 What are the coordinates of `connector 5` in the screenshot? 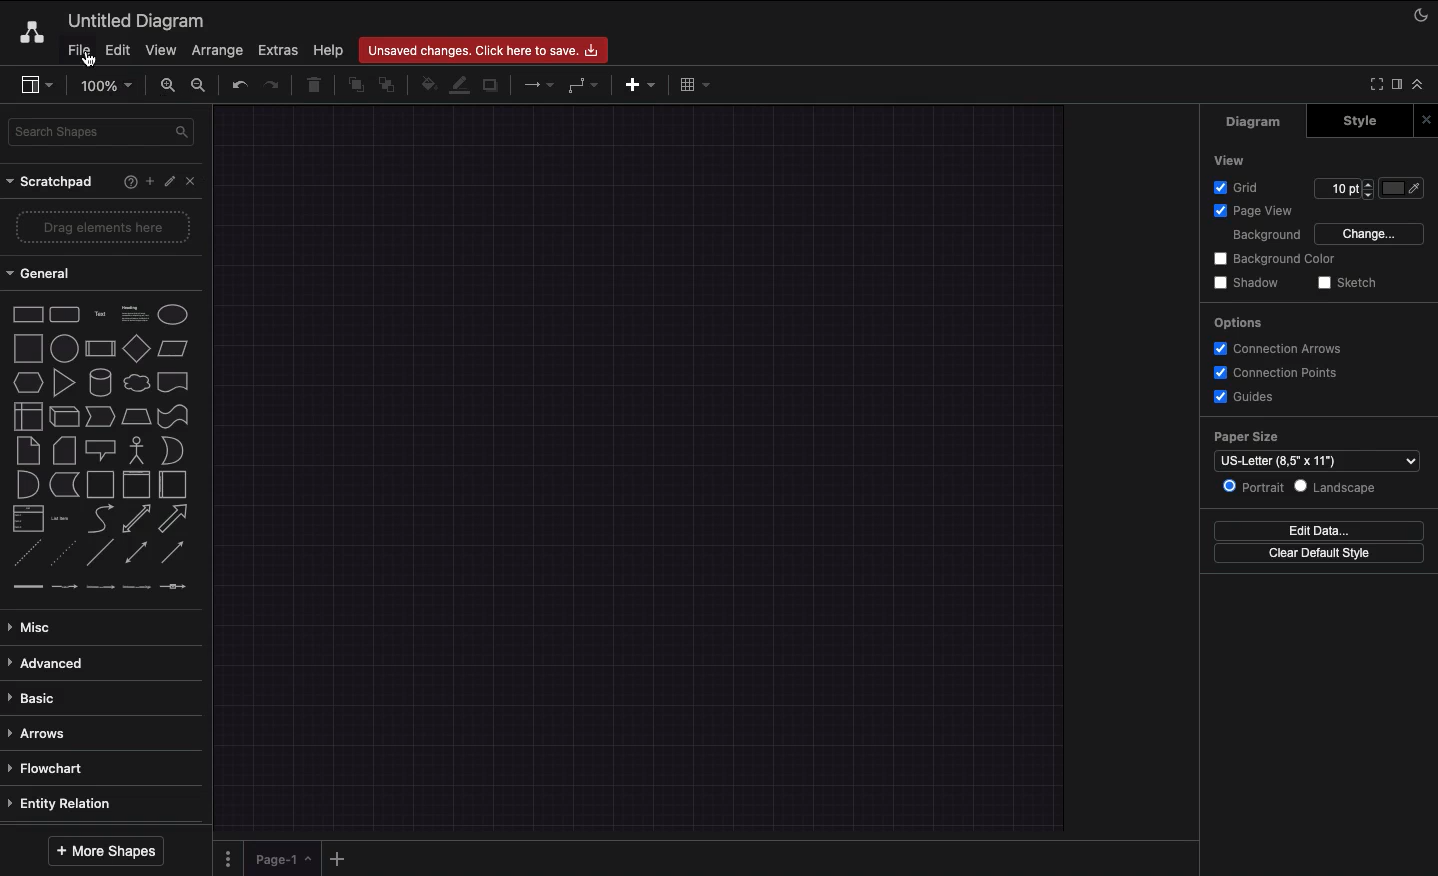 It's located at (175, 586).